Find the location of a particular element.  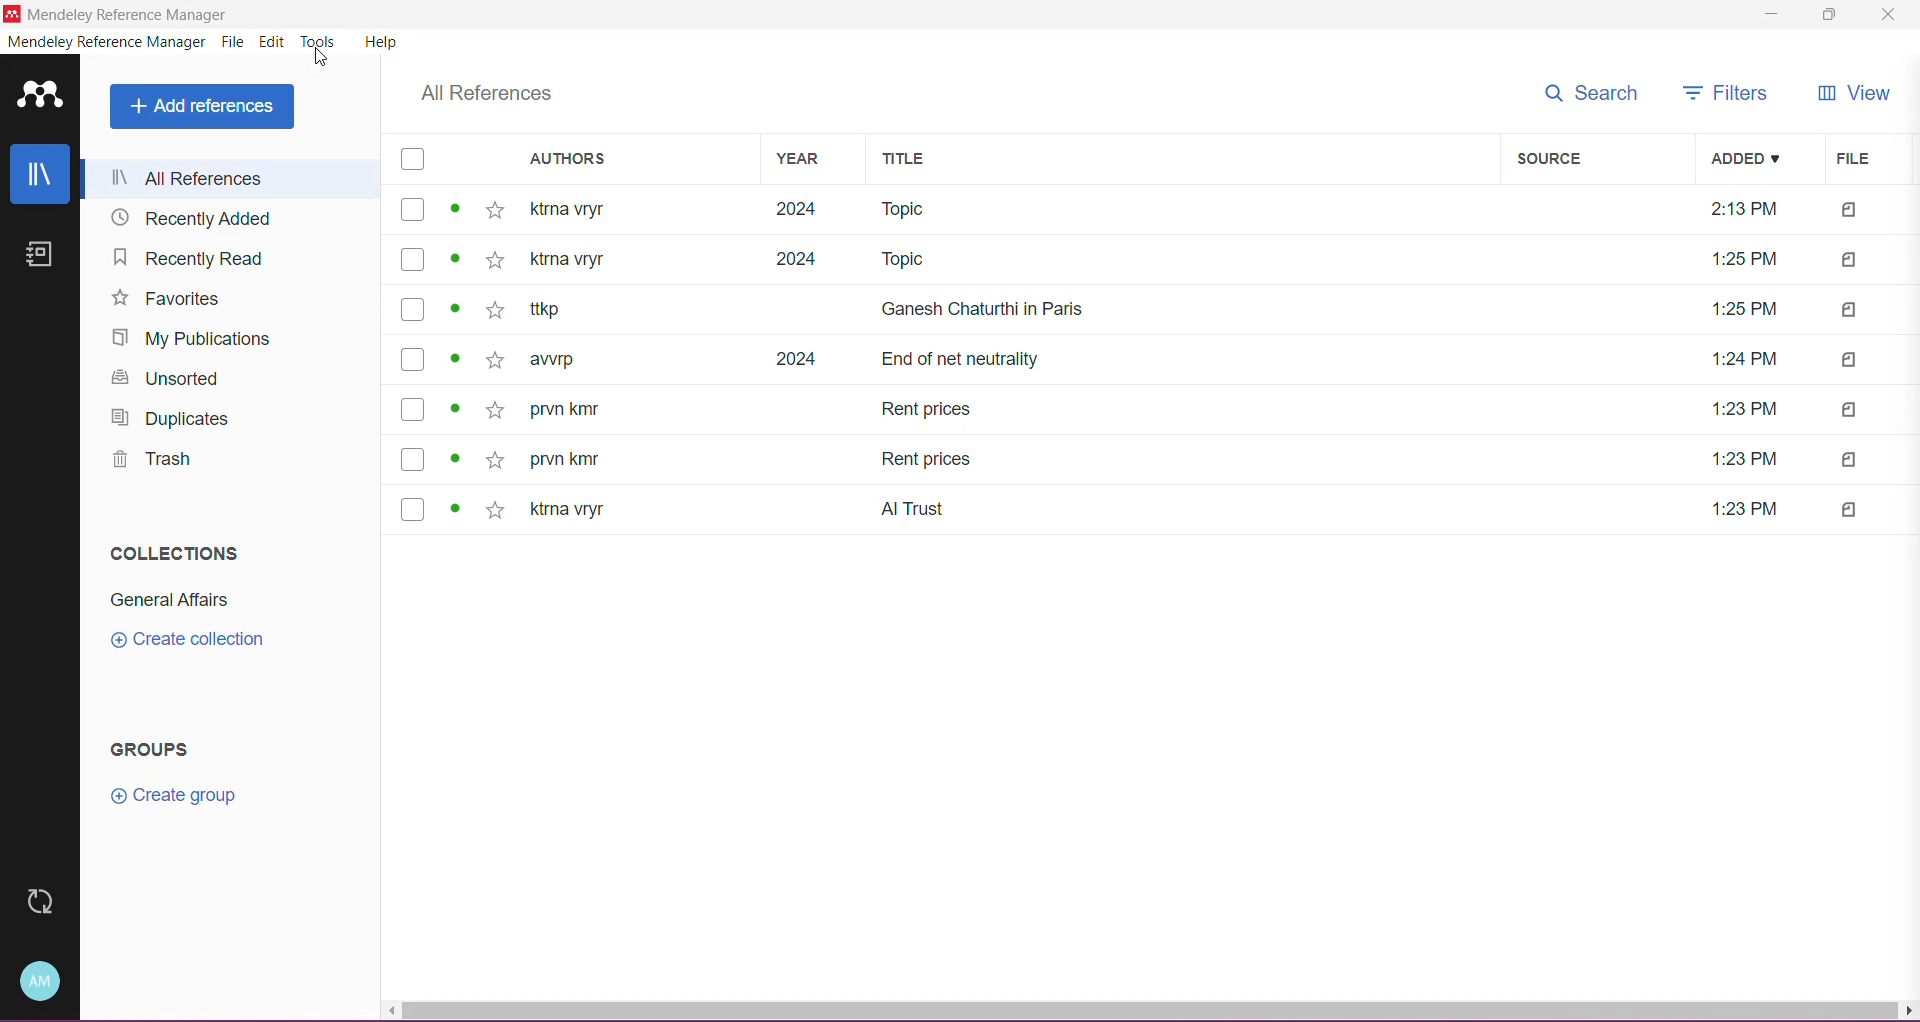

Minimize is located at coordinates (1767, 14).